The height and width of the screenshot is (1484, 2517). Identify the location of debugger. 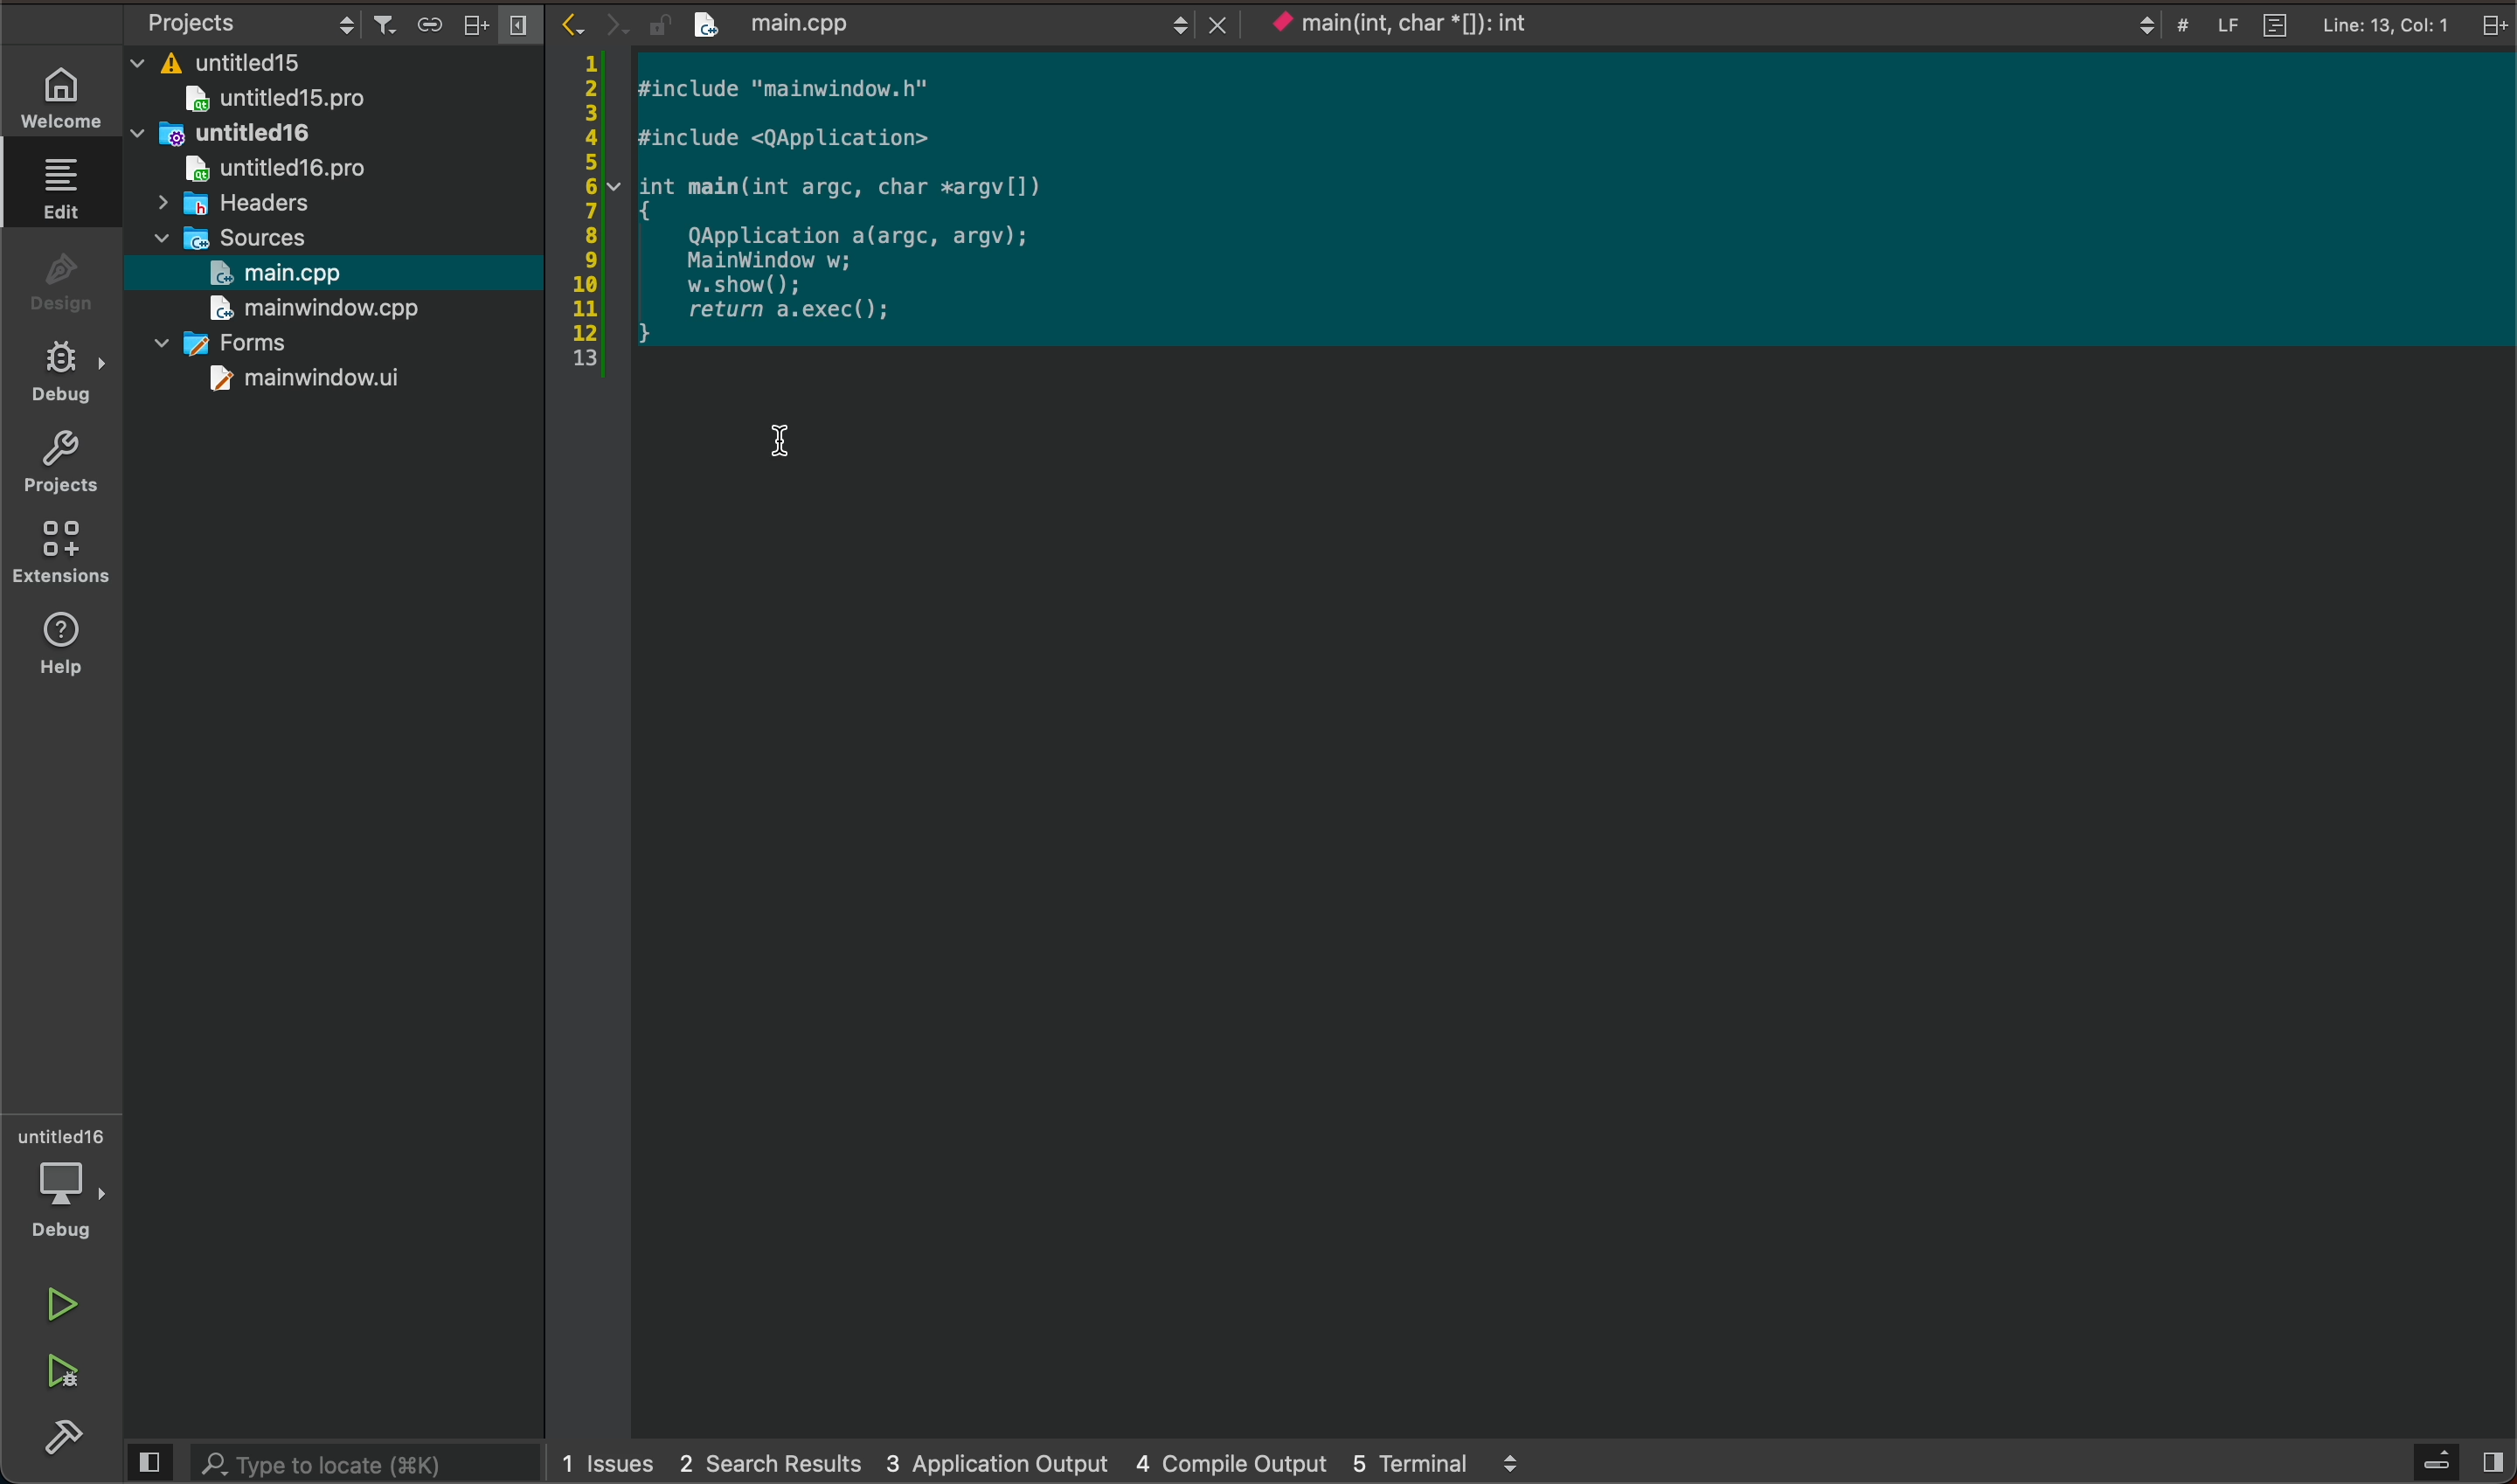
(68, 1186).